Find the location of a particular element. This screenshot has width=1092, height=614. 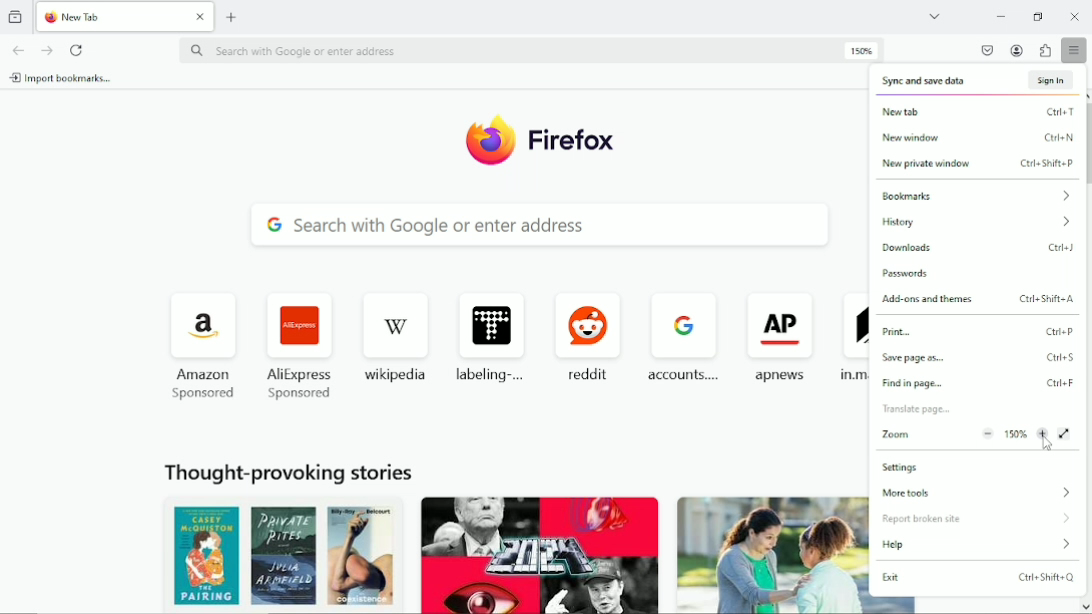

list all tabs is located at coordinates (941, 17).